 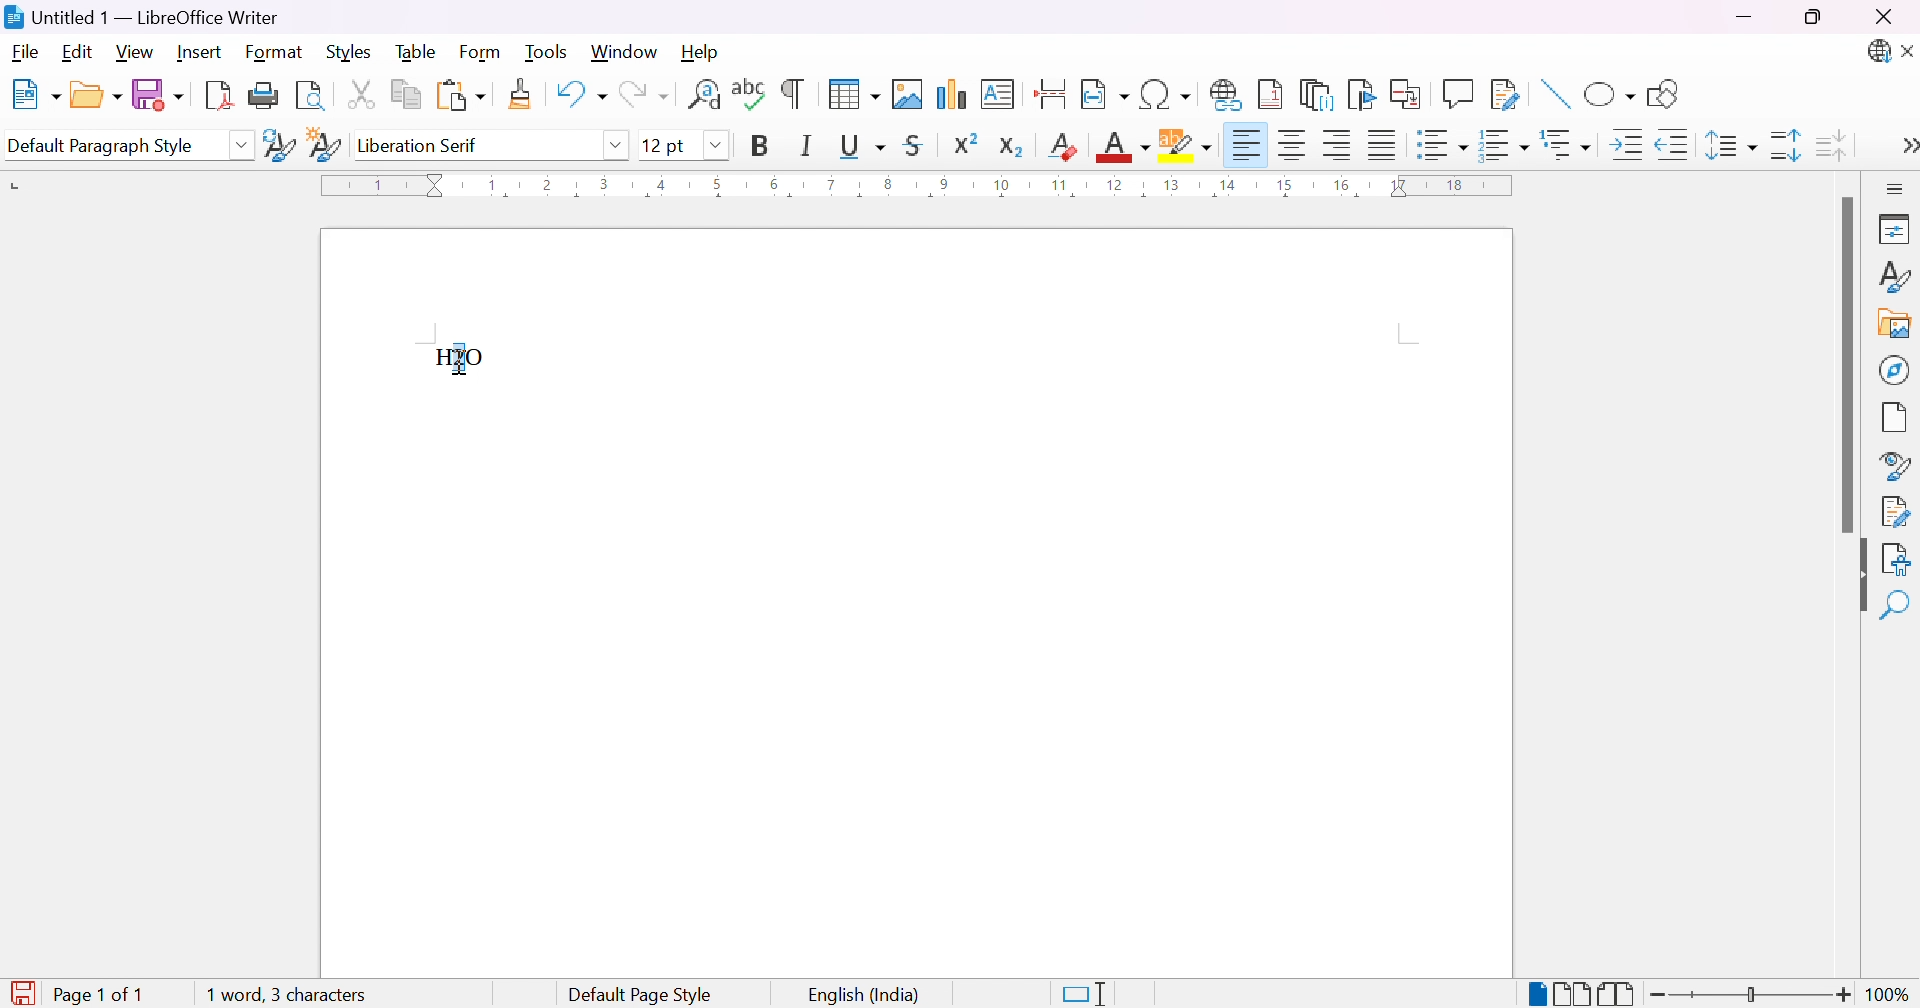 I want to click on Format, so click(x=275, y=53).